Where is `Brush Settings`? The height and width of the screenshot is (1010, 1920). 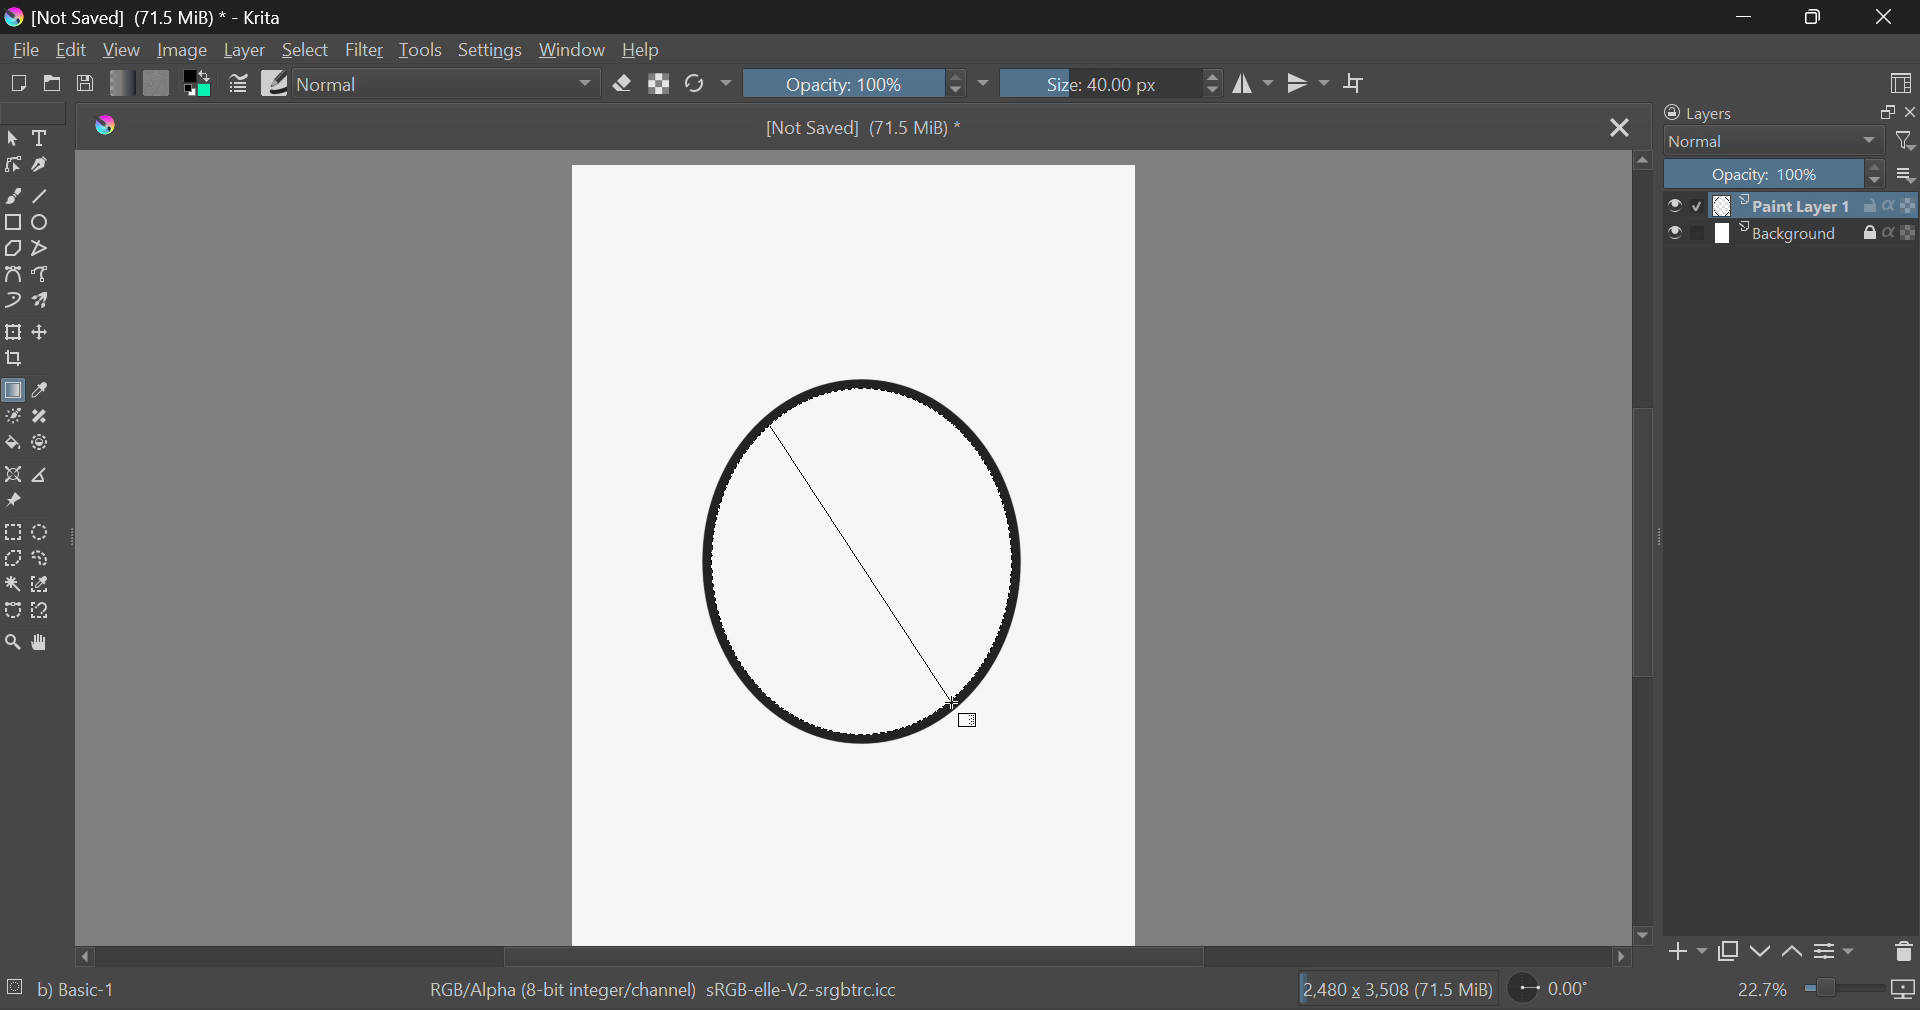 Brush Settings is located at coordinates (239, 85).